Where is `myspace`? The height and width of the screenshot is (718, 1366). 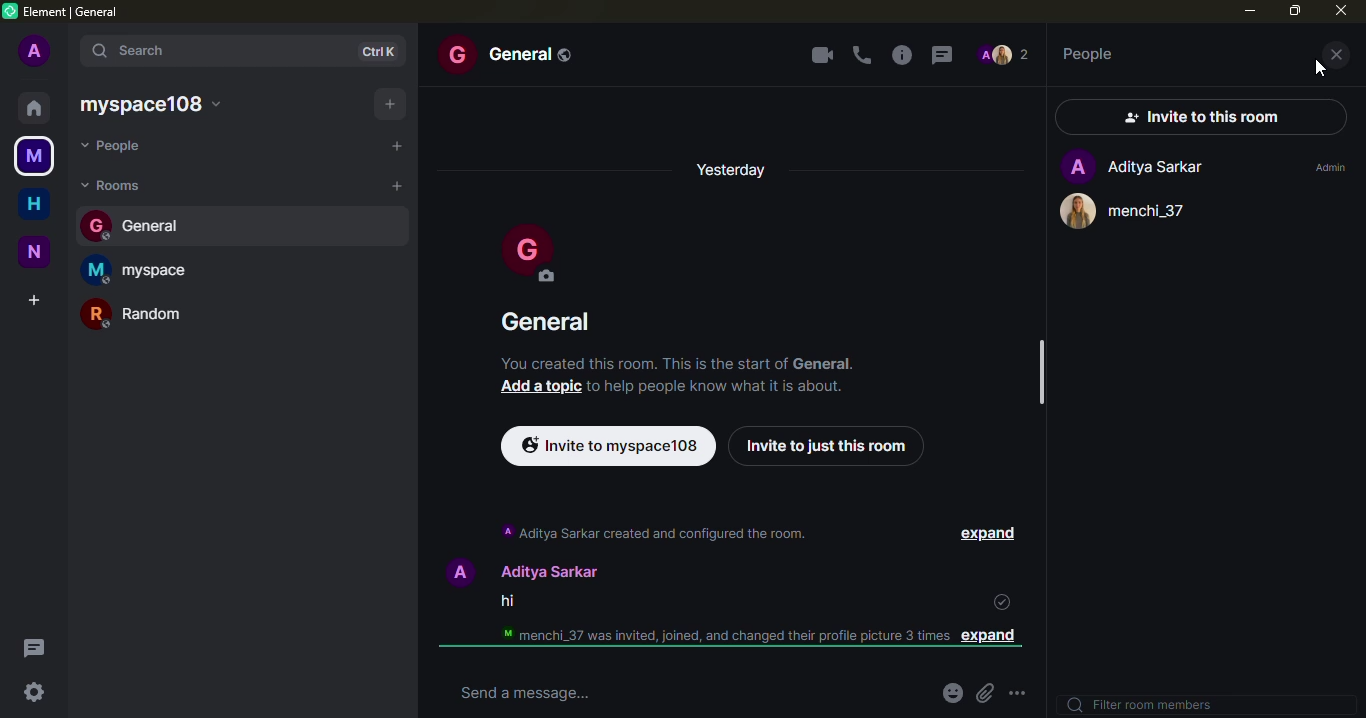
myspace is located at coordinates (143, 268).